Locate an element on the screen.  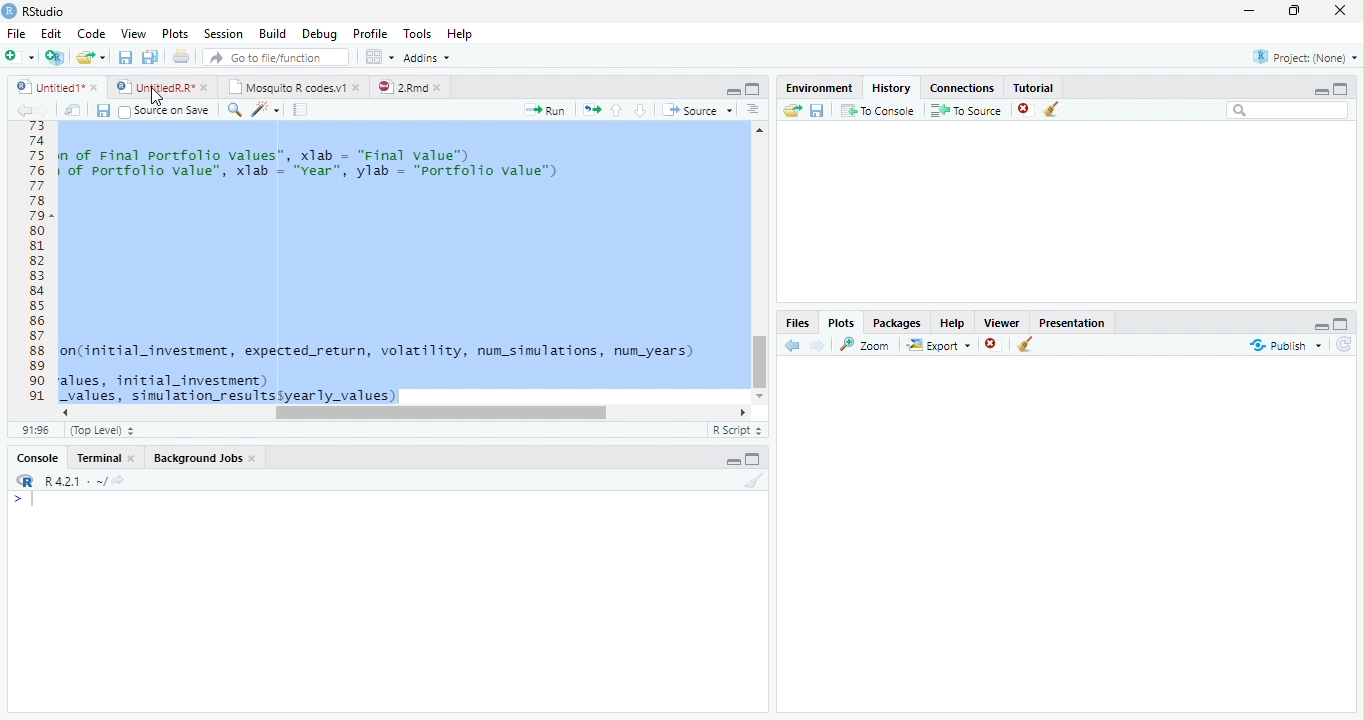
Console is located at coordinates (387, 601).